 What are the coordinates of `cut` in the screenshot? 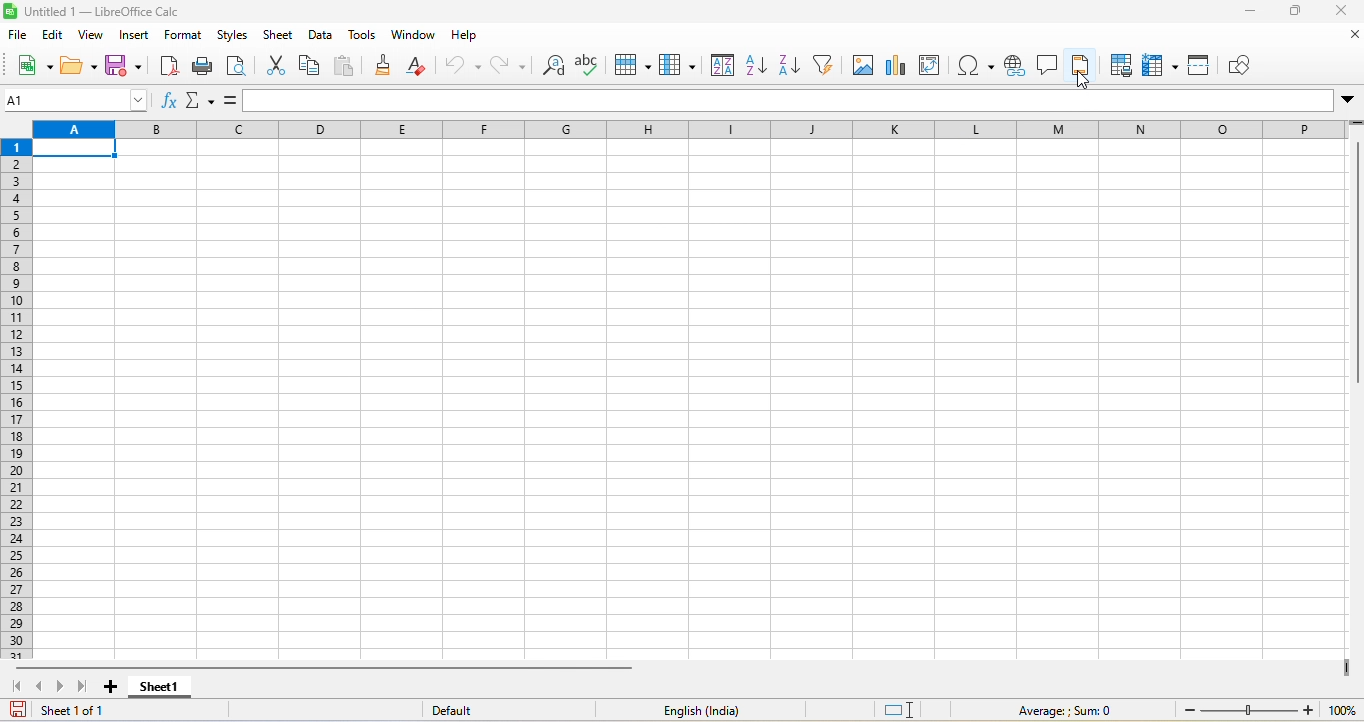 It's located at (275, 63).